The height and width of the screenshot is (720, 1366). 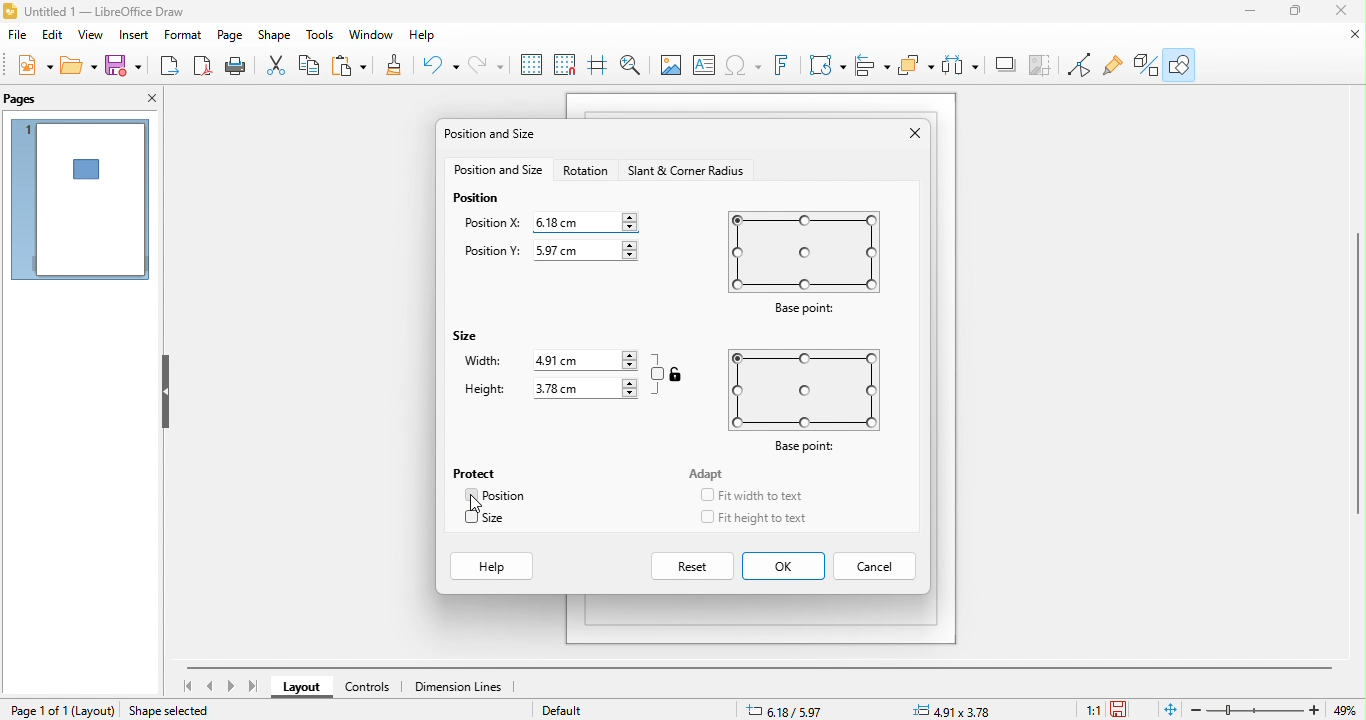 I want to click on cursor movement, so click(x=477, y=504).